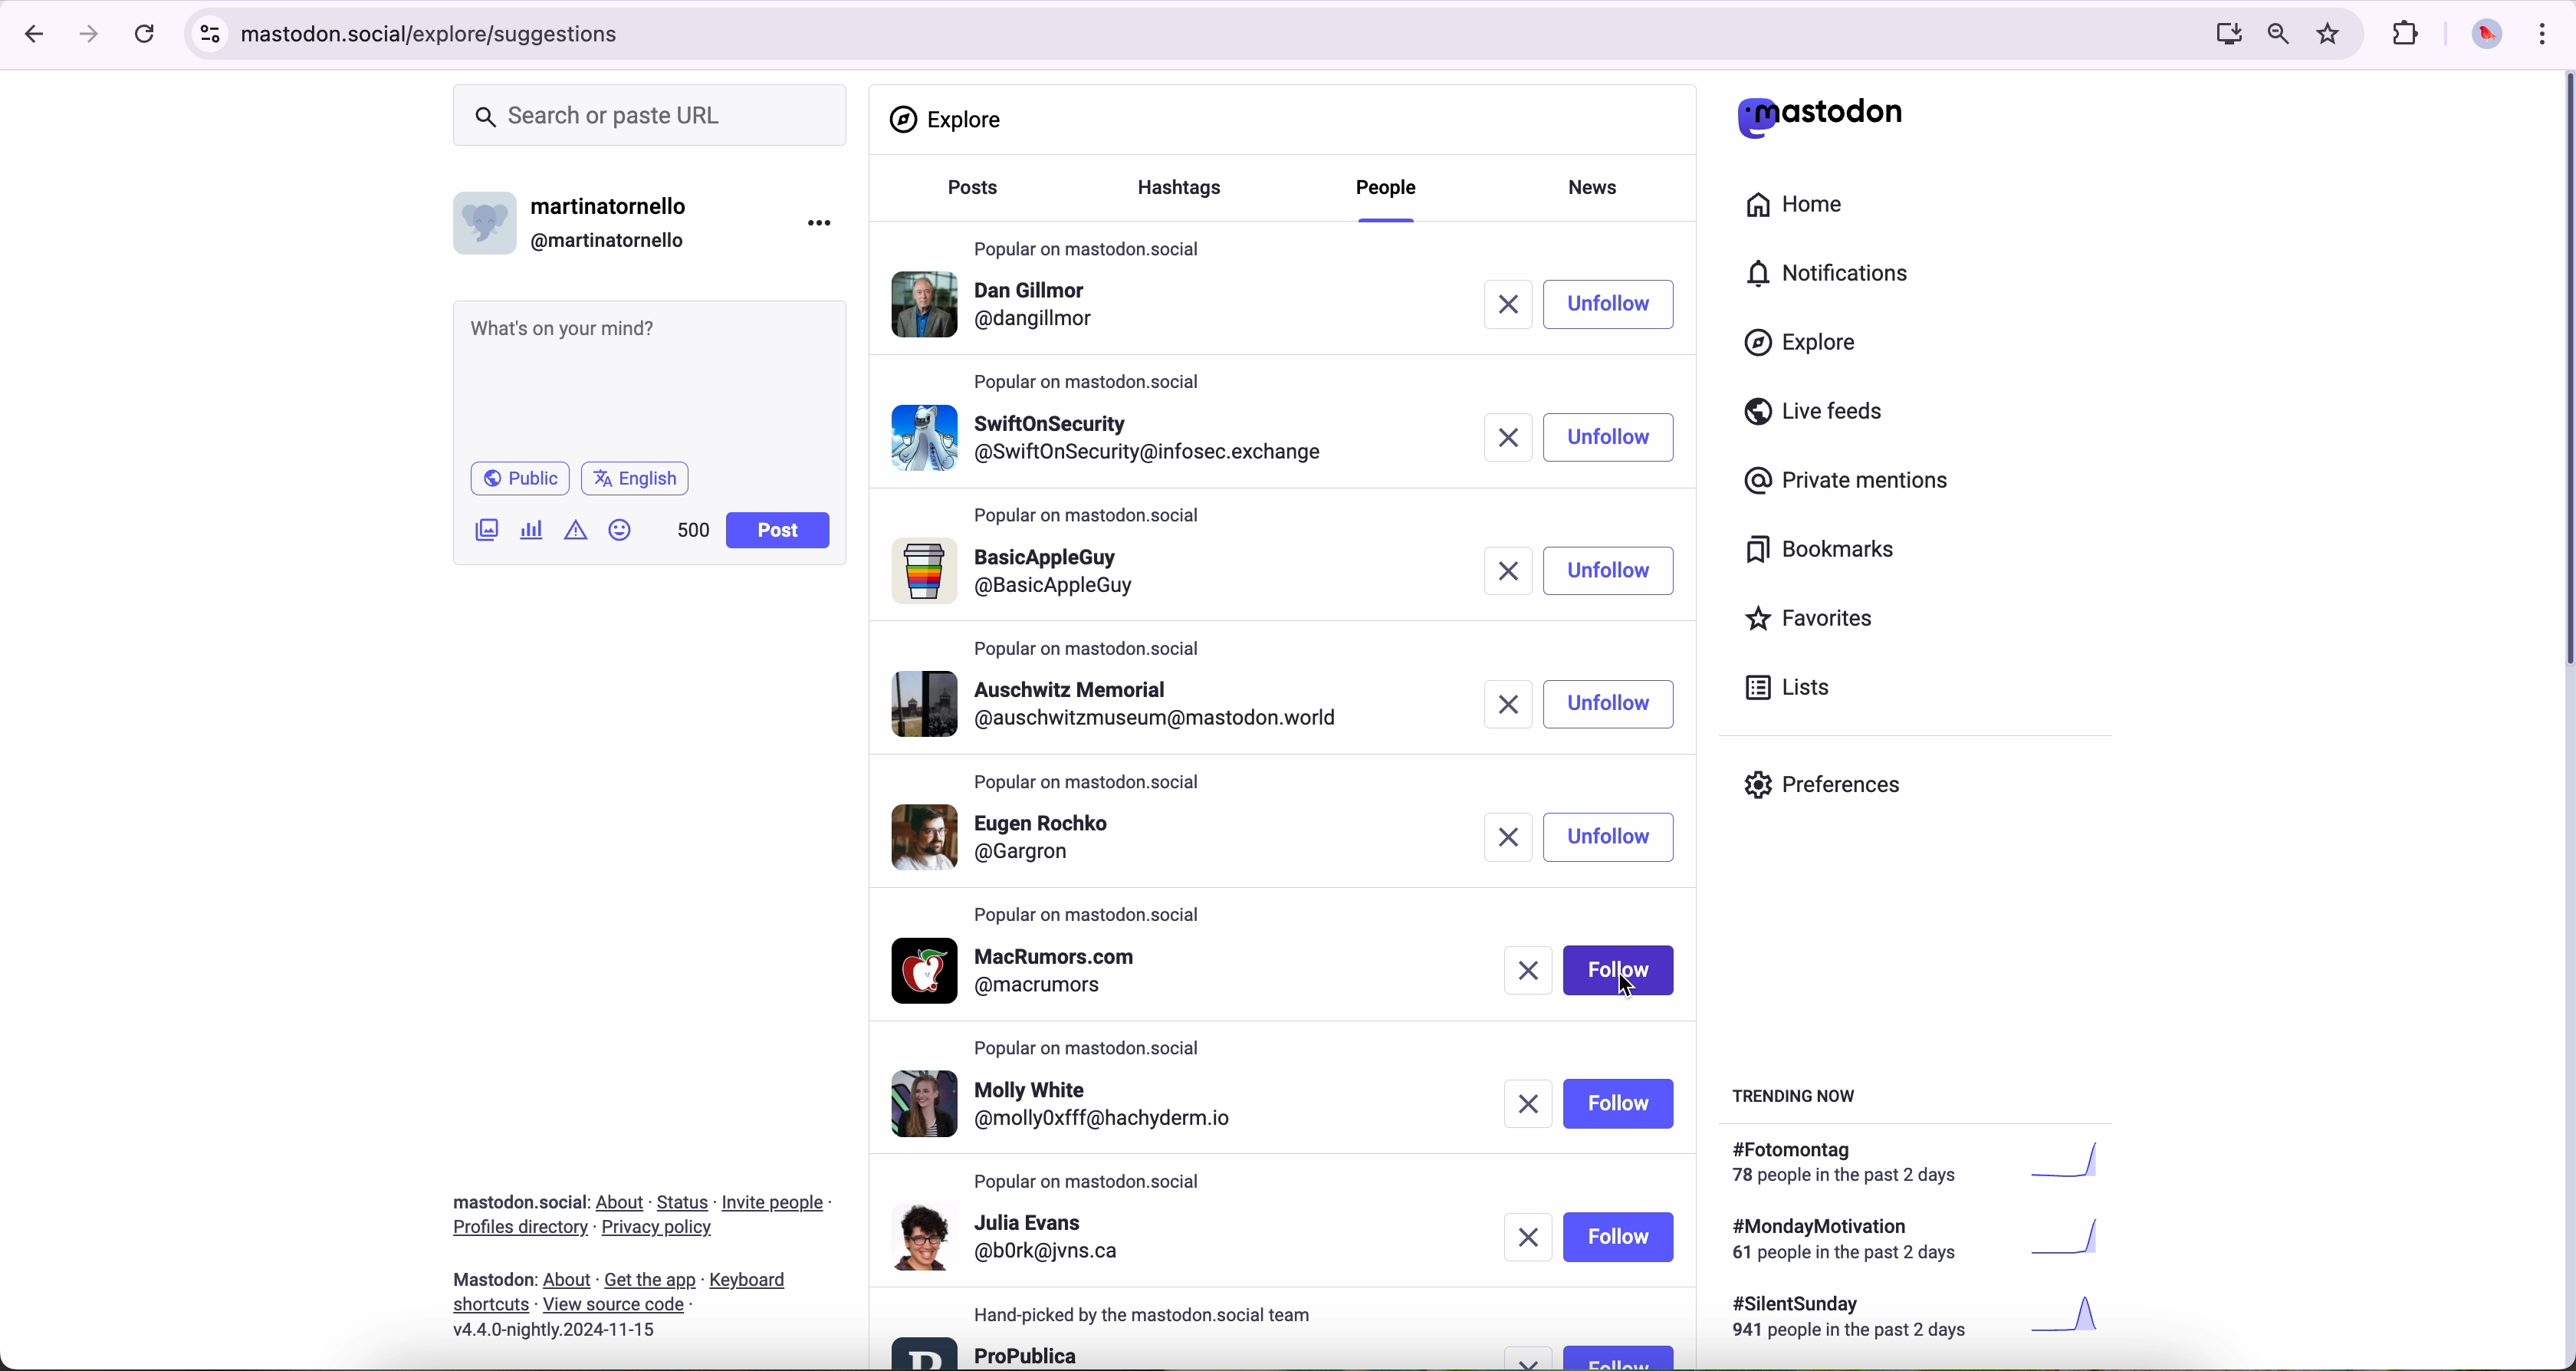 Image resolution: width=2576 pixels, height=1371 pixels. I want to click on notifications, so click(1837, 275).